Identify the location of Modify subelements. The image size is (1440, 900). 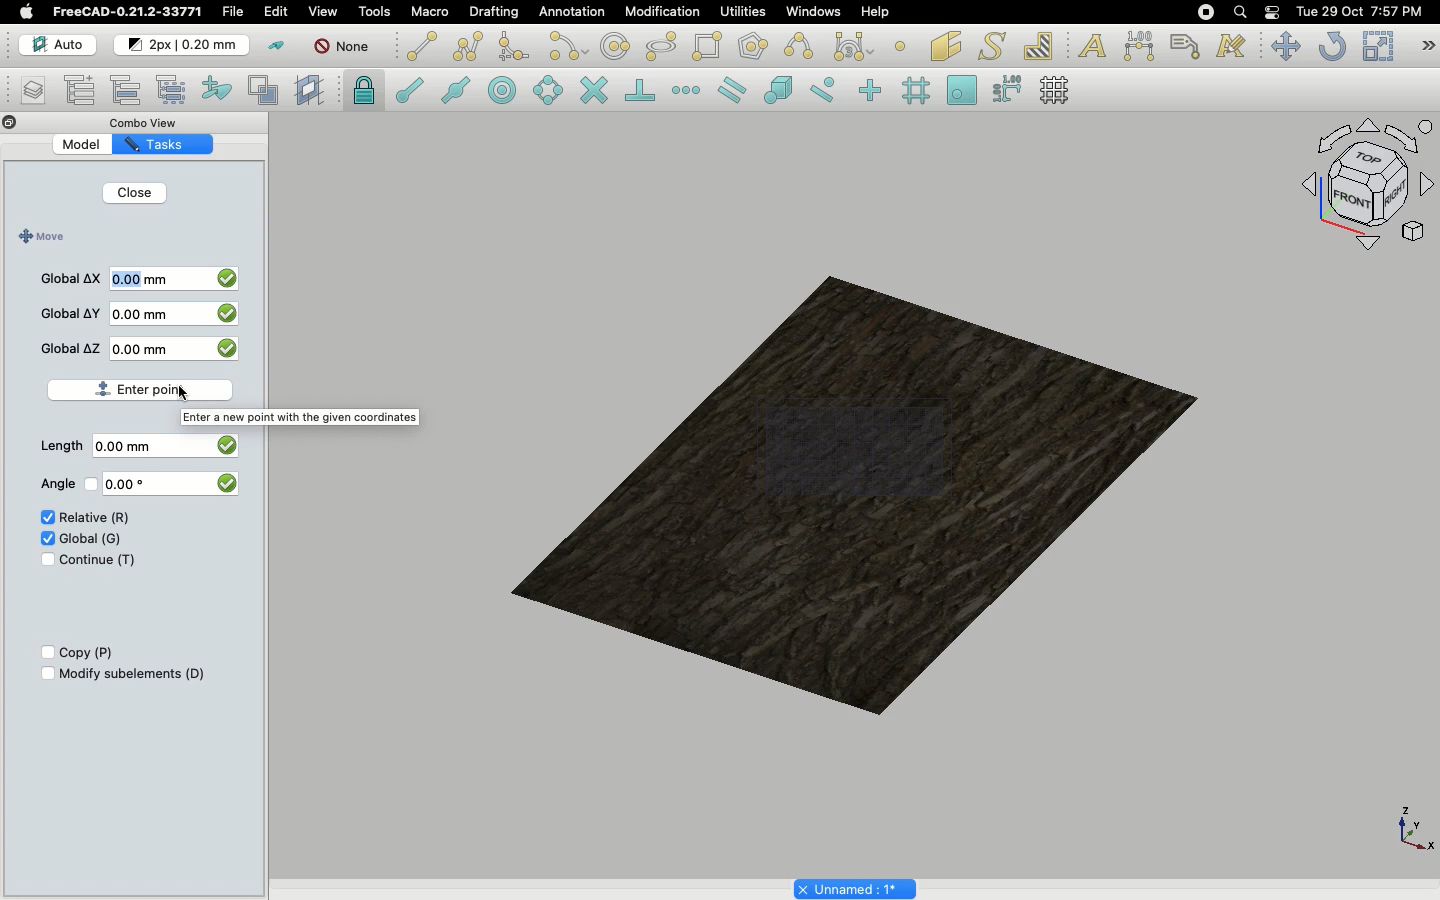
(133, 673).